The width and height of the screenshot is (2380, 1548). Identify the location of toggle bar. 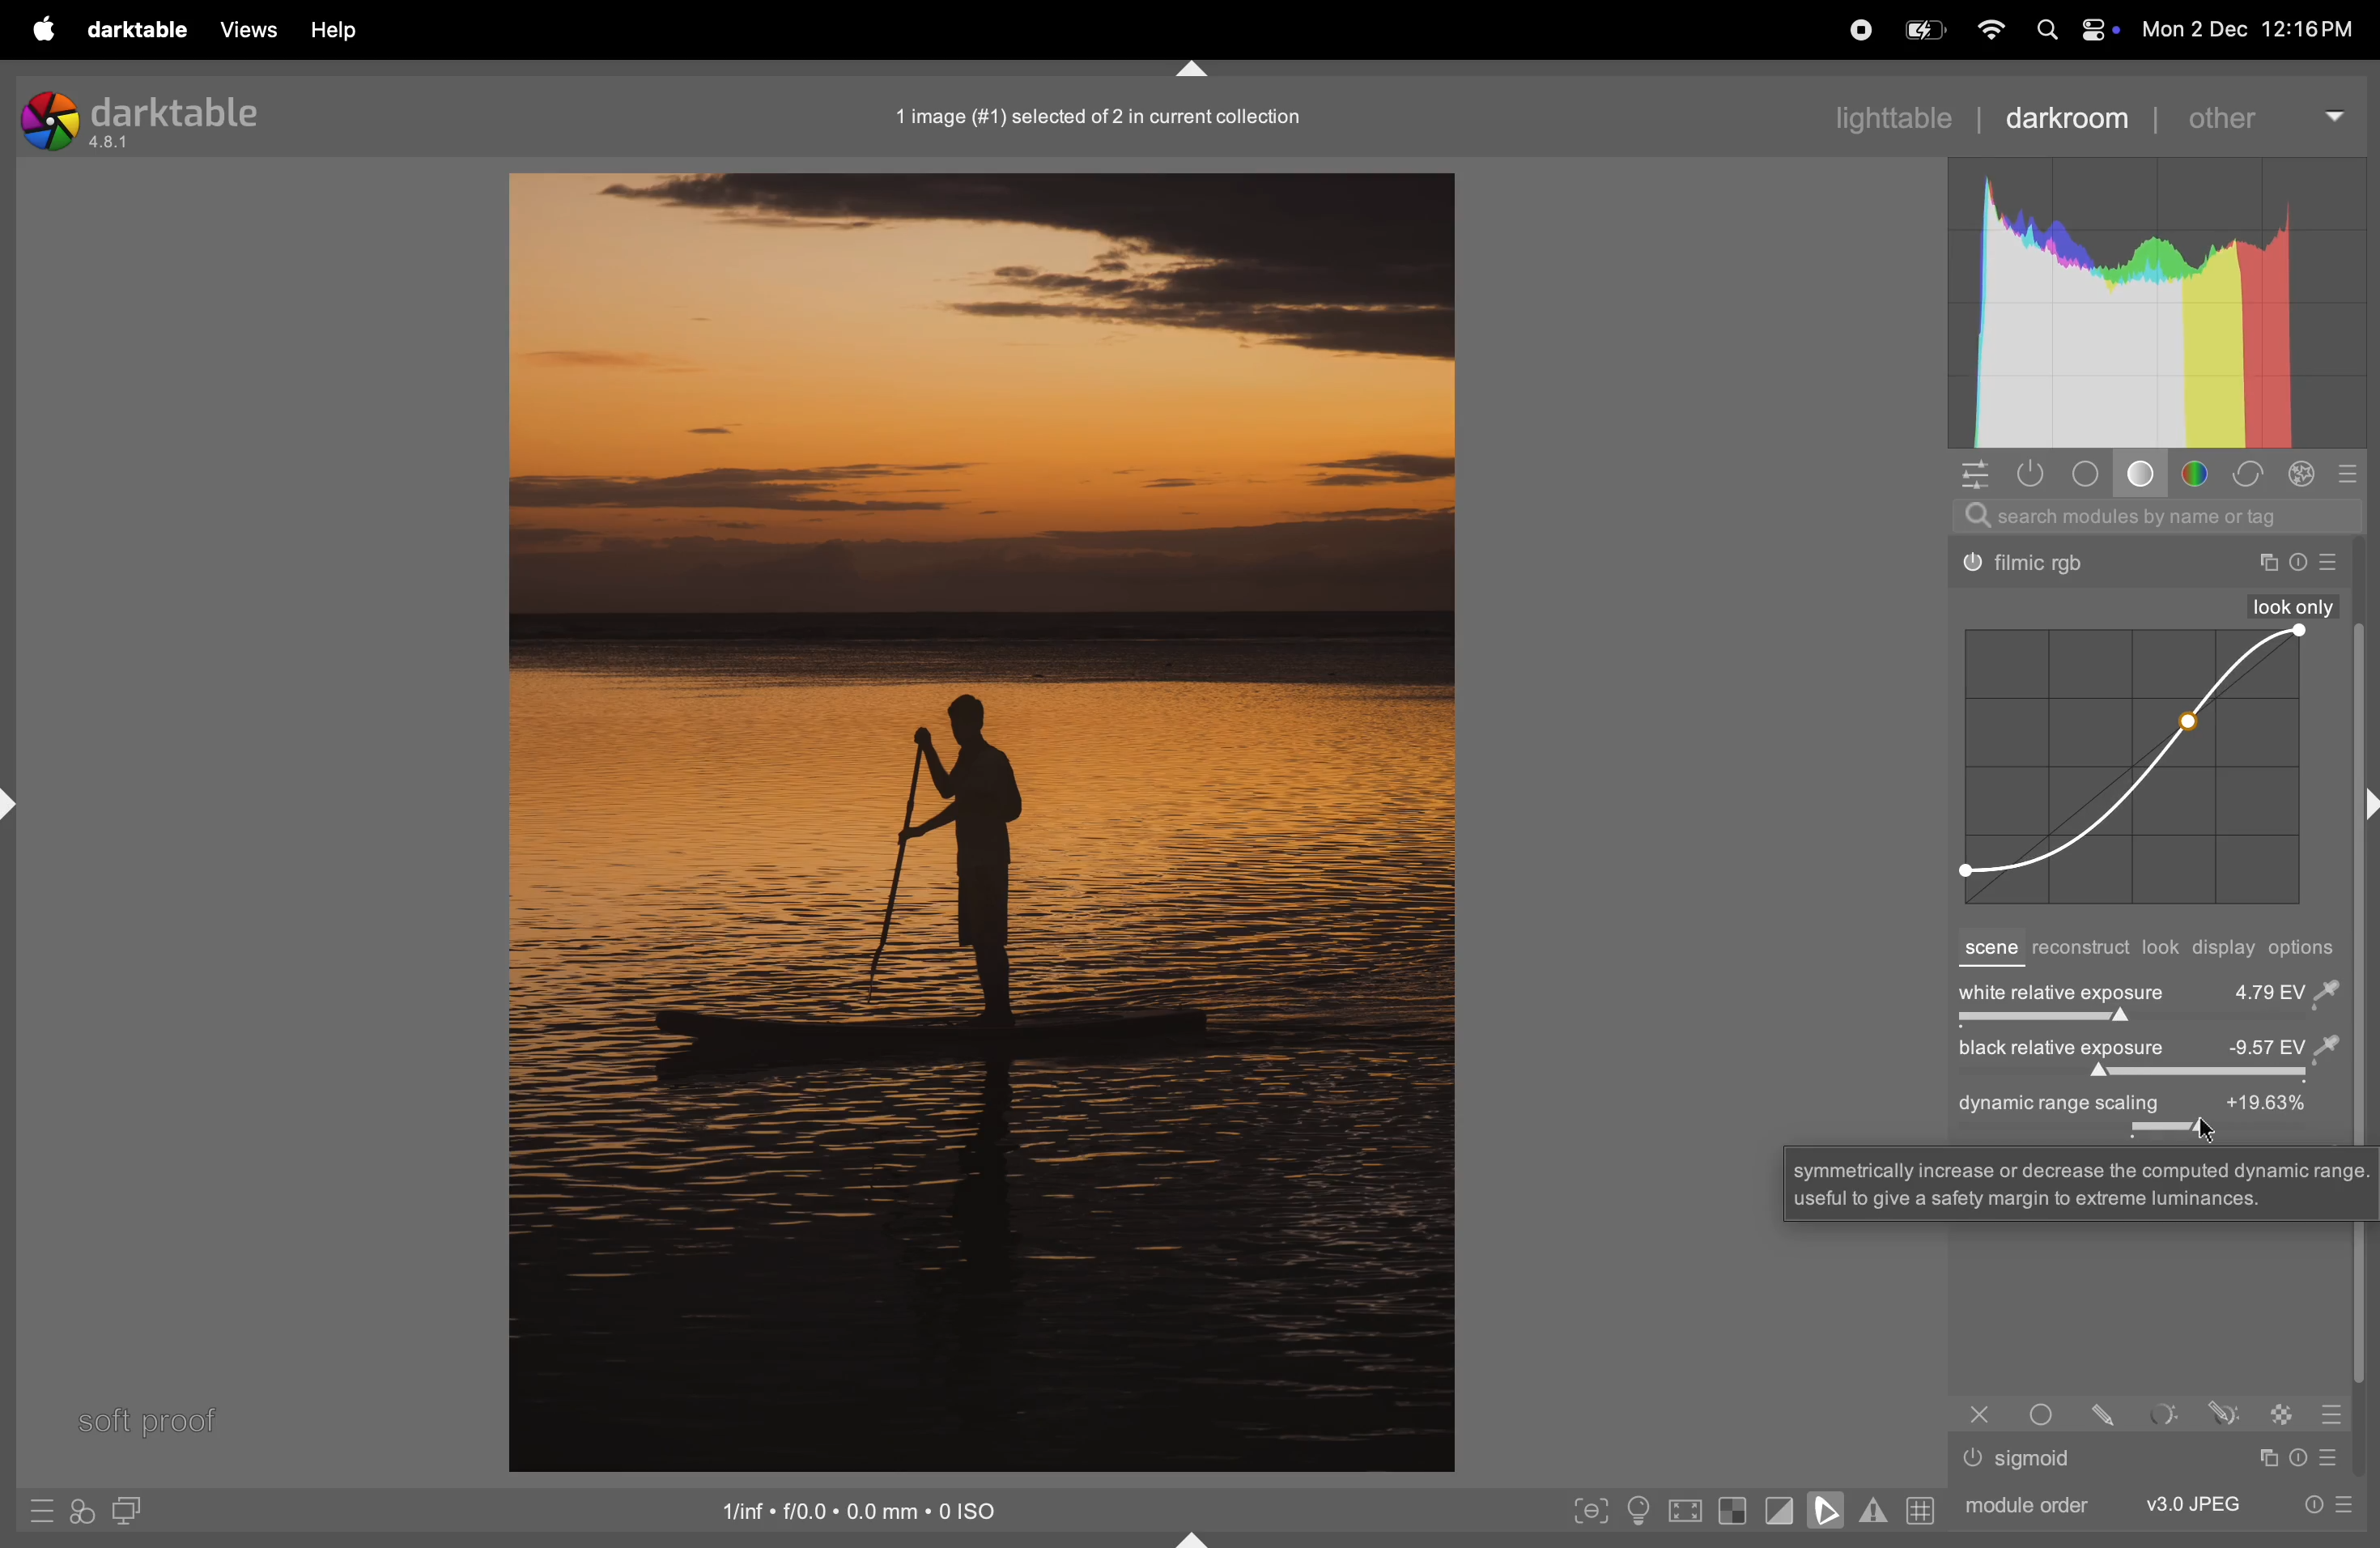
(2144, 1075).